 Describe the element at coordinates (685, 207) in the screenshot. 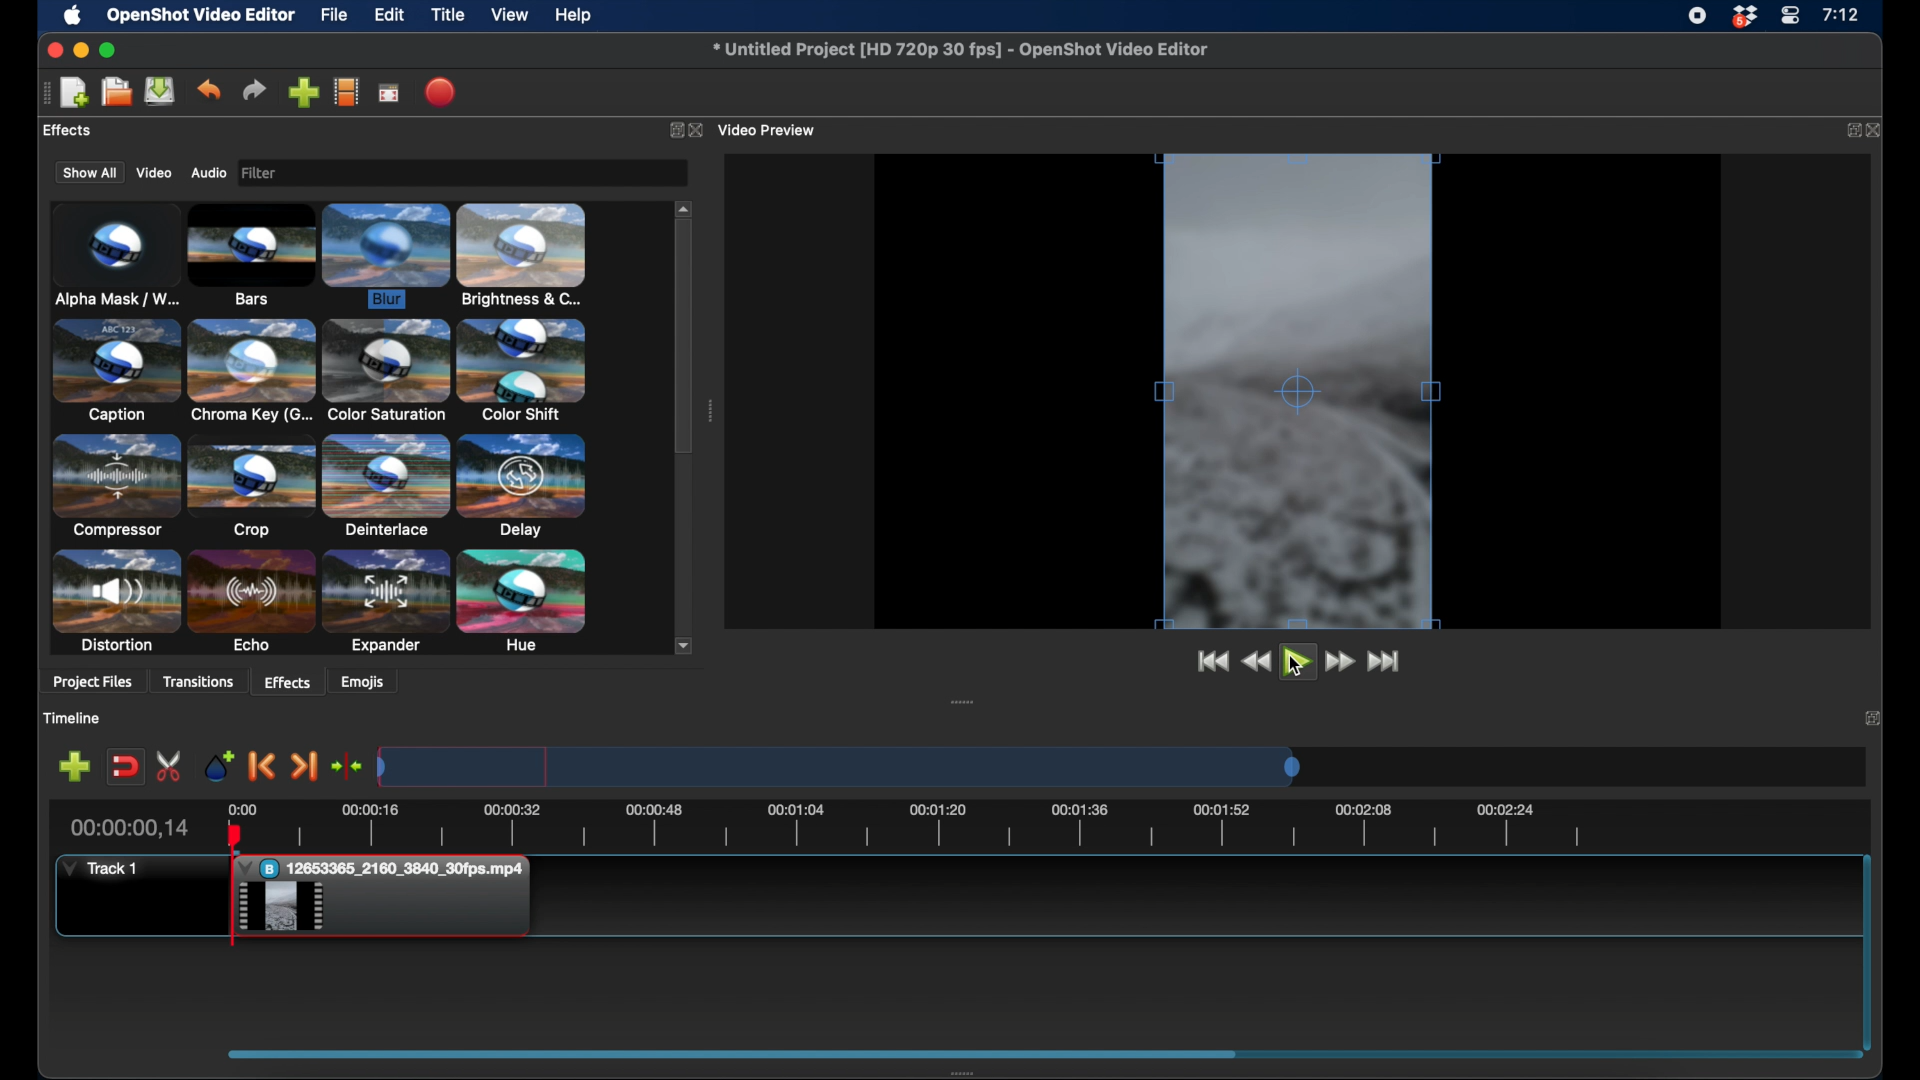

I see `scroll up arrow` at that location.